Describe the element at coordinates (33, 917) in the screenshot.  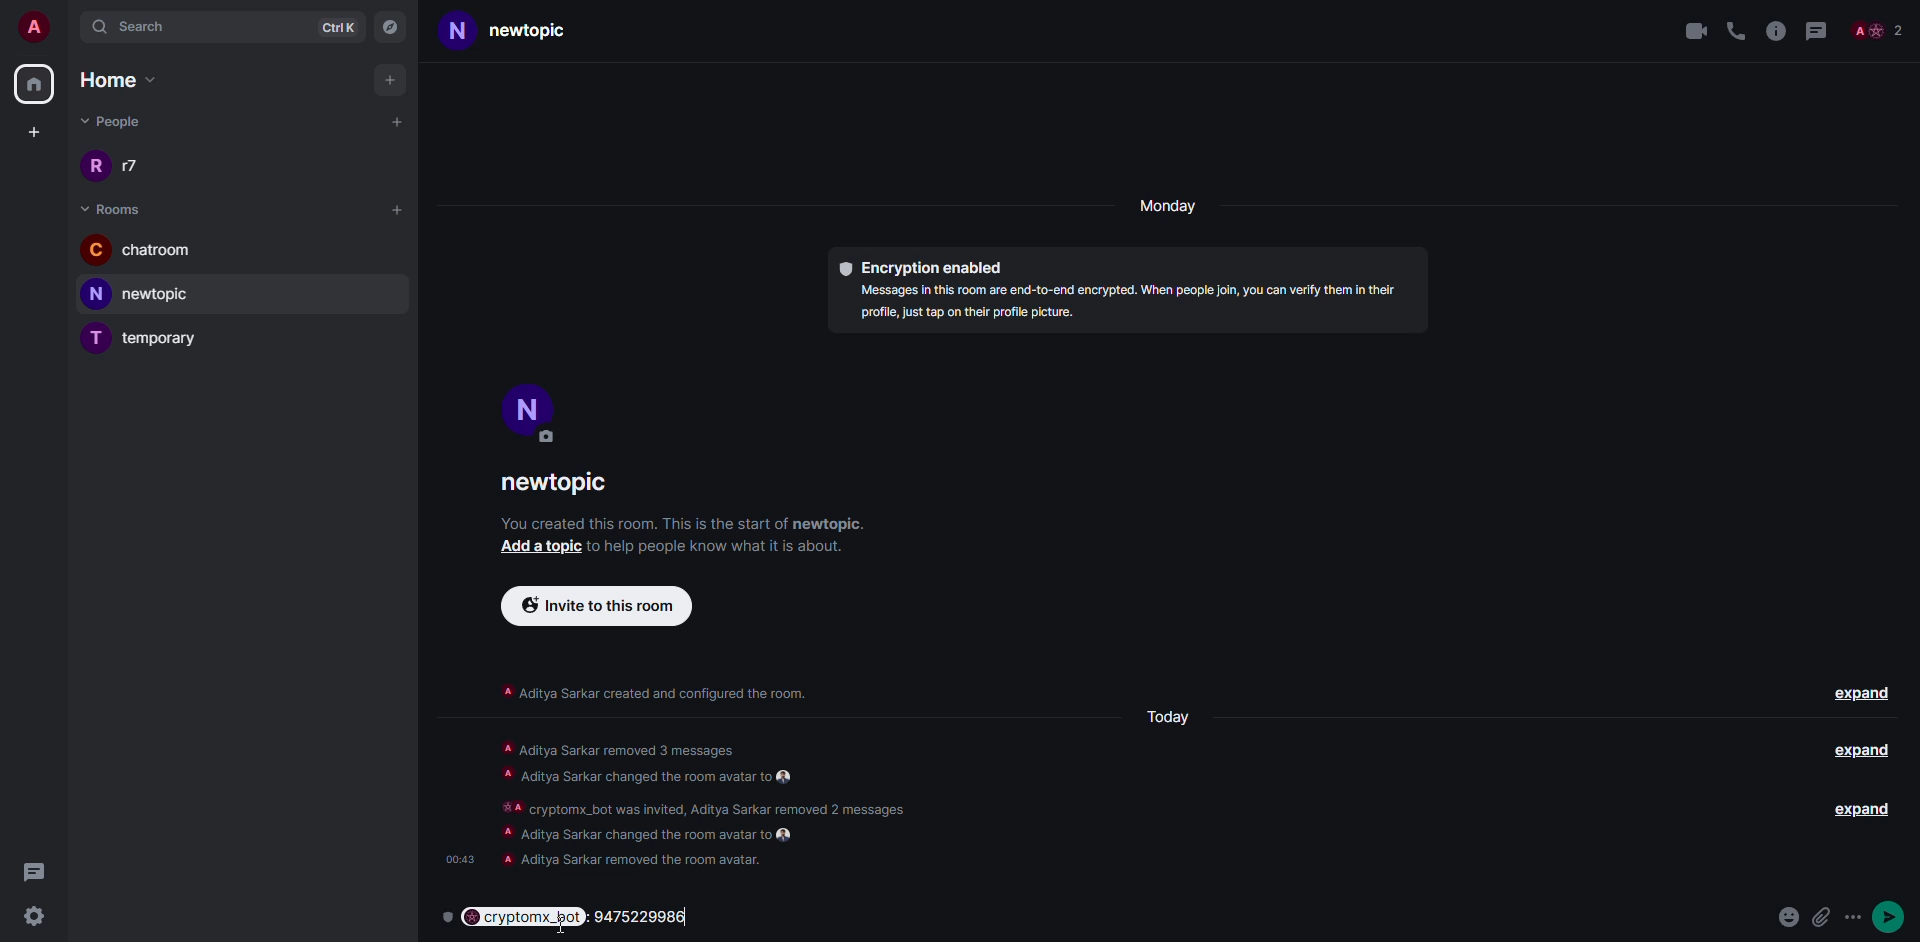
I see `settings` at that location.